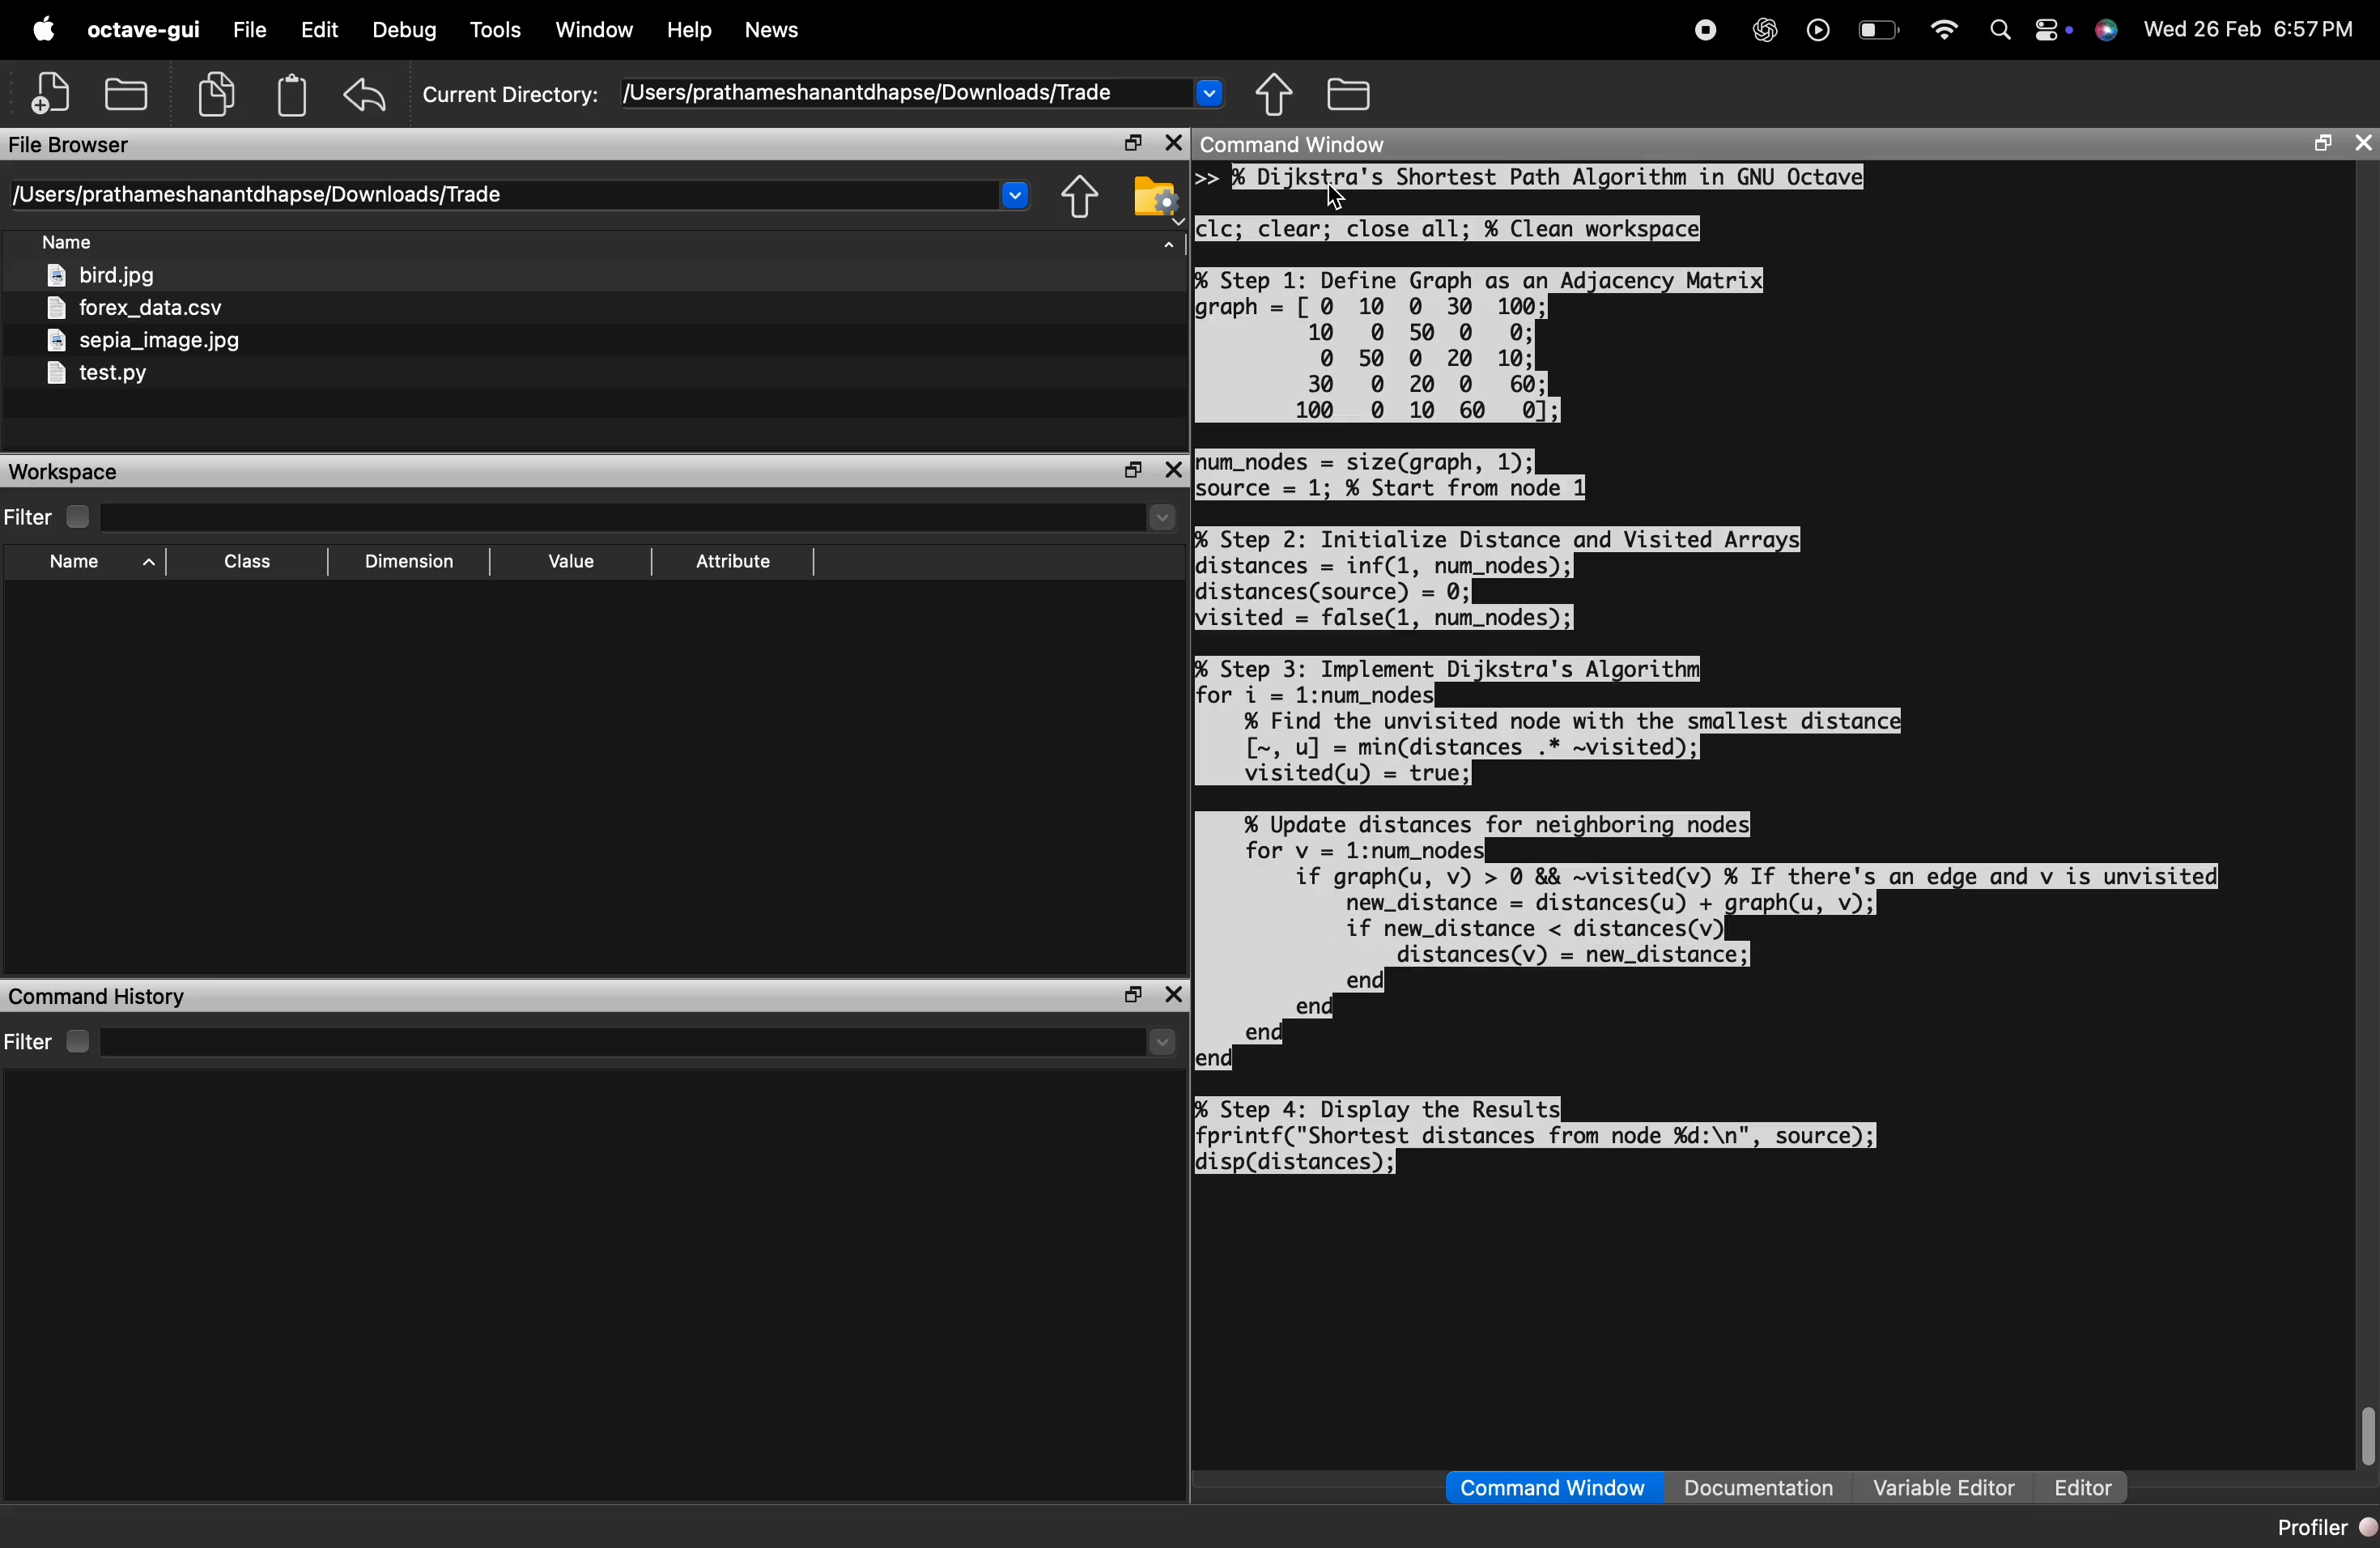  Describe the element at coordinates (1330, 197) in the screenshot. I see `cursor` at that location.